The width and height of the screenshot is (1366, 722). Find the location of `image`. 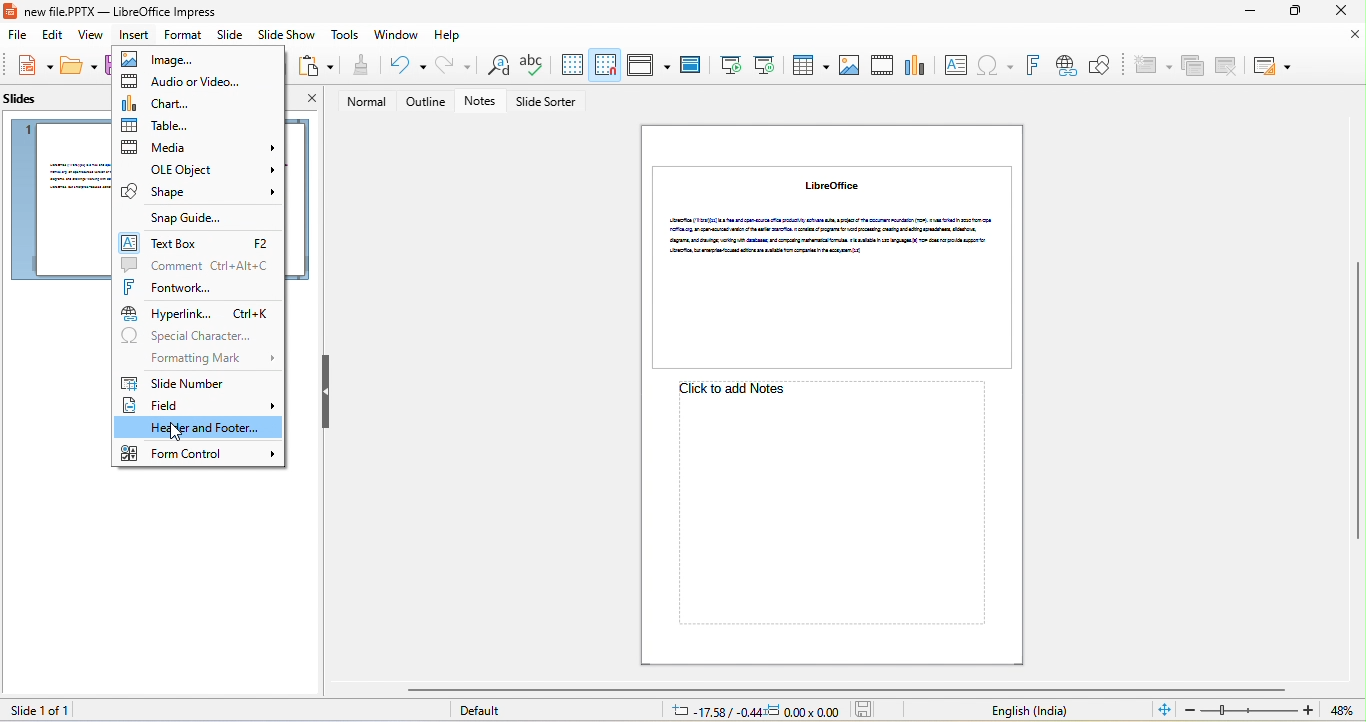

image is located at coordinates (171, 60).